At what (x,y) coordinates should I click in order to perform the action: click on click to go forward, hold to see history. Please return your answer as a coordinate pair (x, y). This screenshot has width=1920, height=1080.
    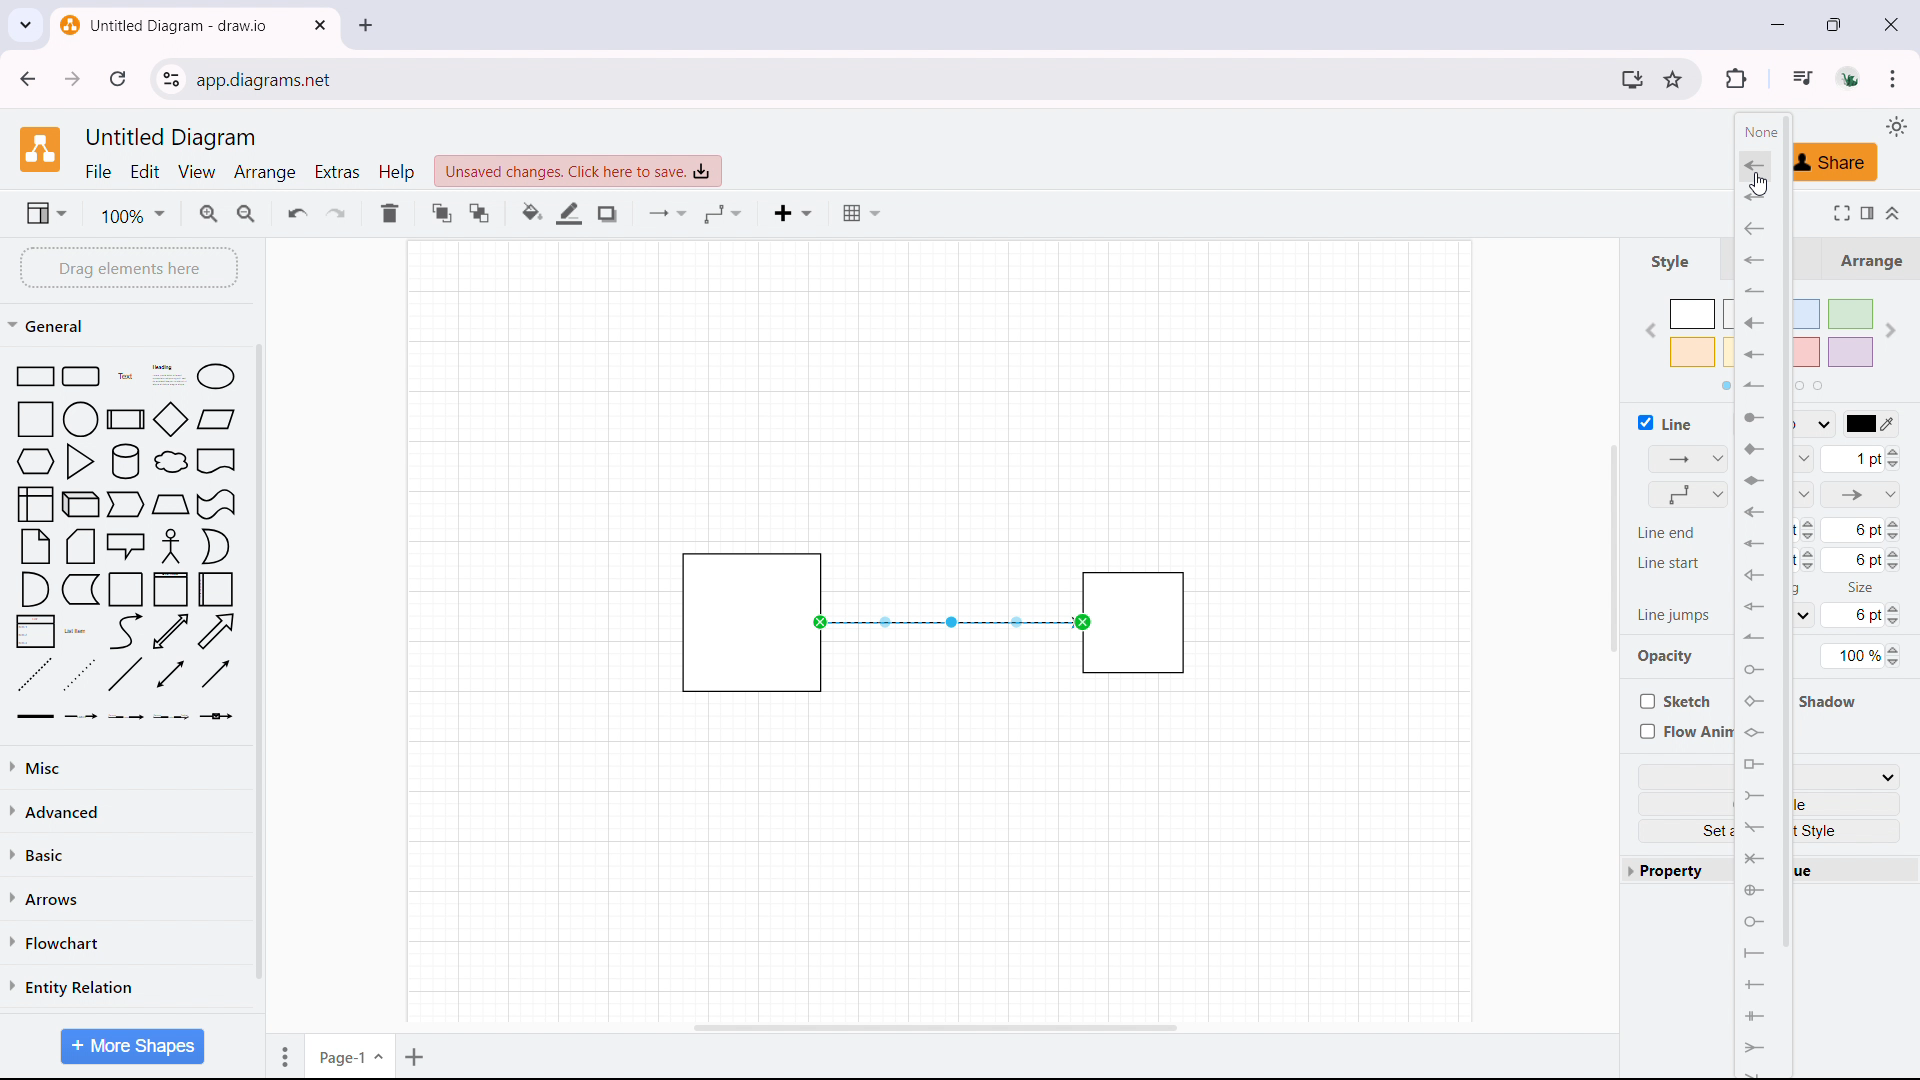
    Looking at the image, I should click on (73, 79).